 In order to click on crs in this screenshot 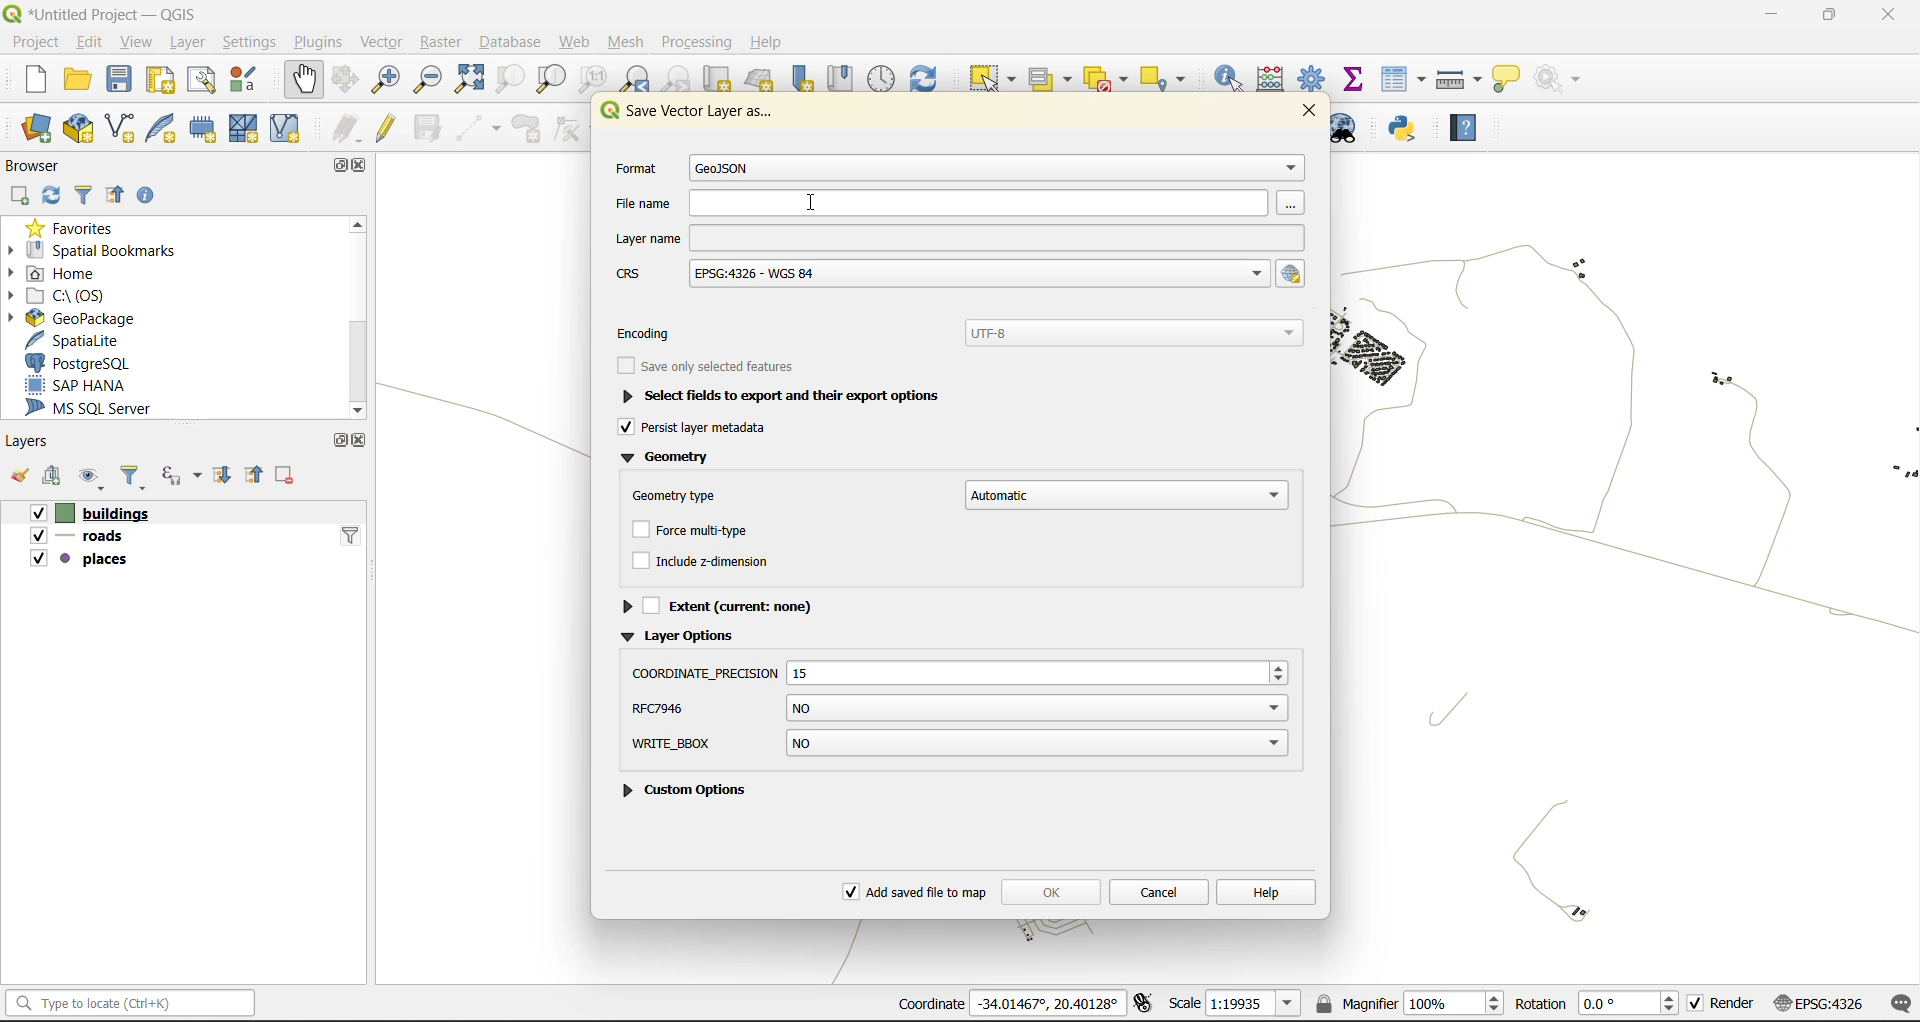, I will do `click(940, 275)`.